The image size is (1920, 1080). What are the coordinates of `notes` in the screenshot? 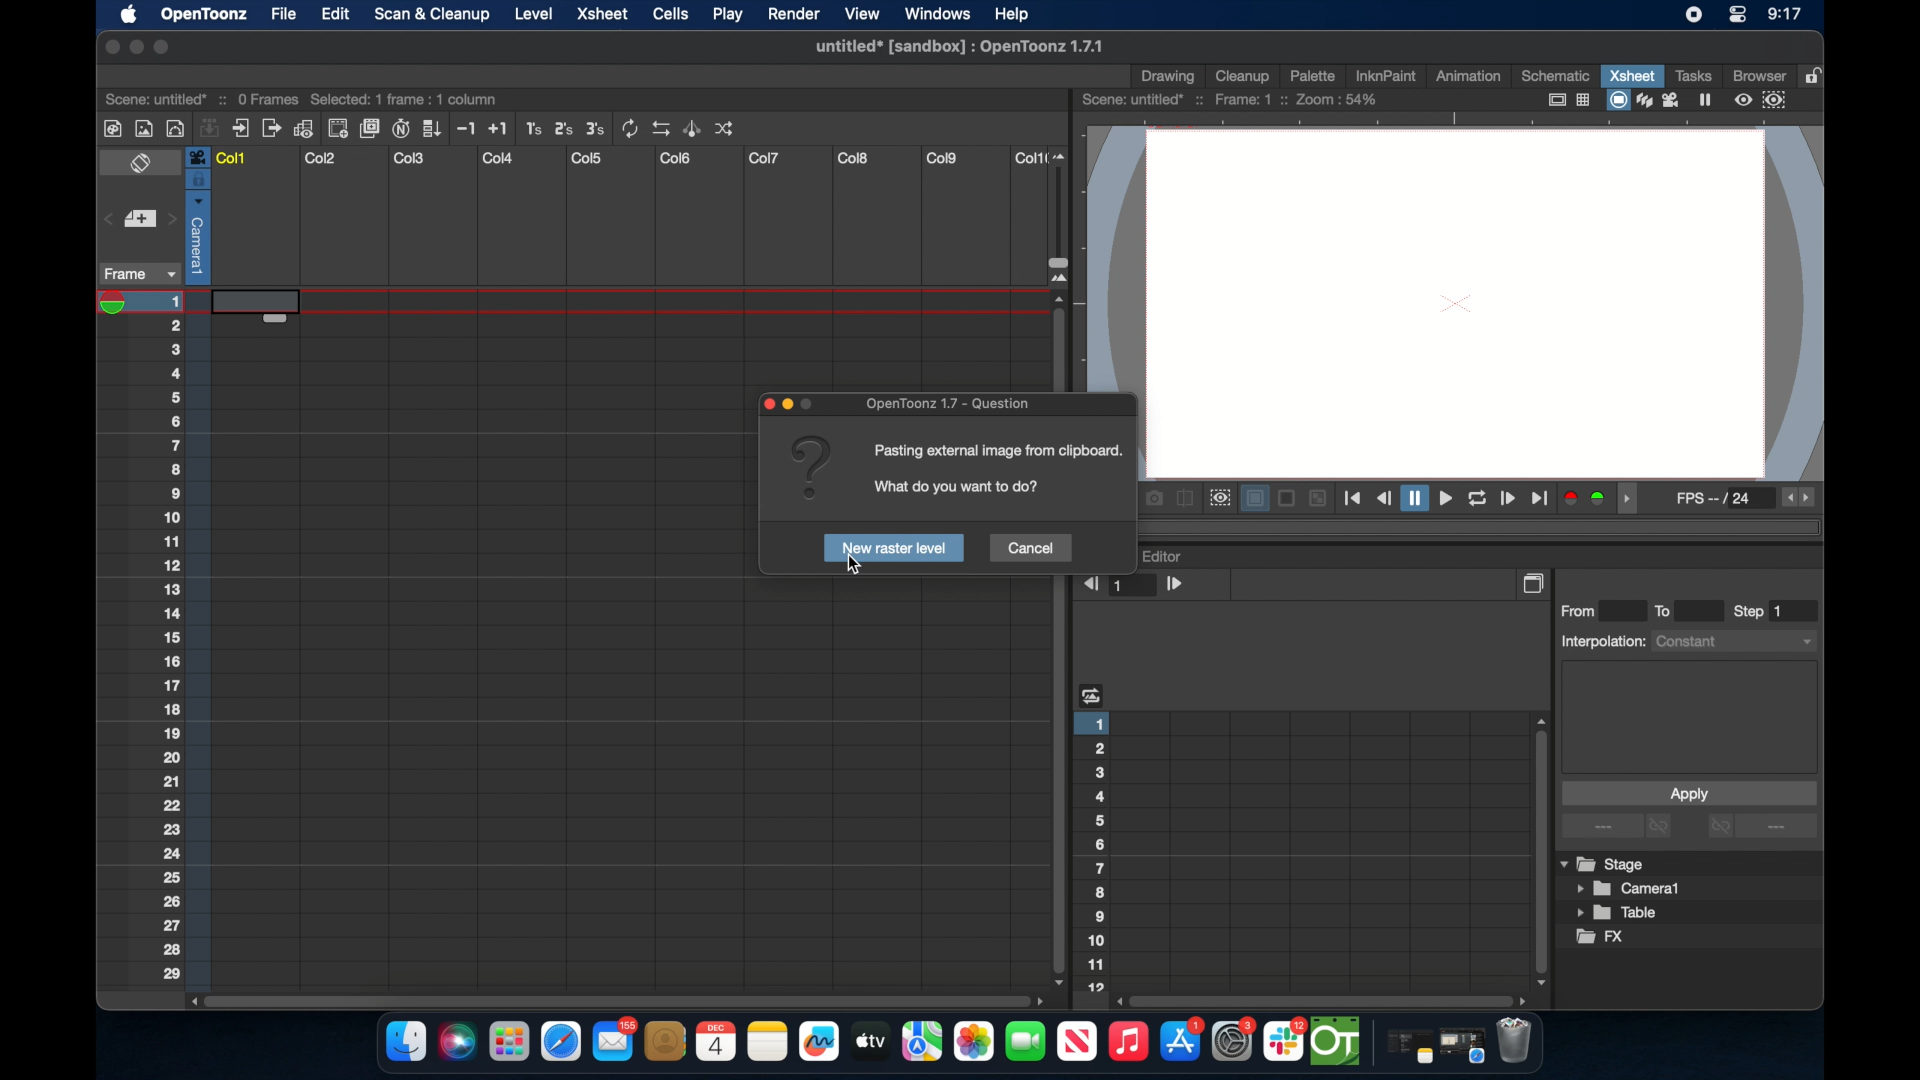 It's located at (767, 1042).